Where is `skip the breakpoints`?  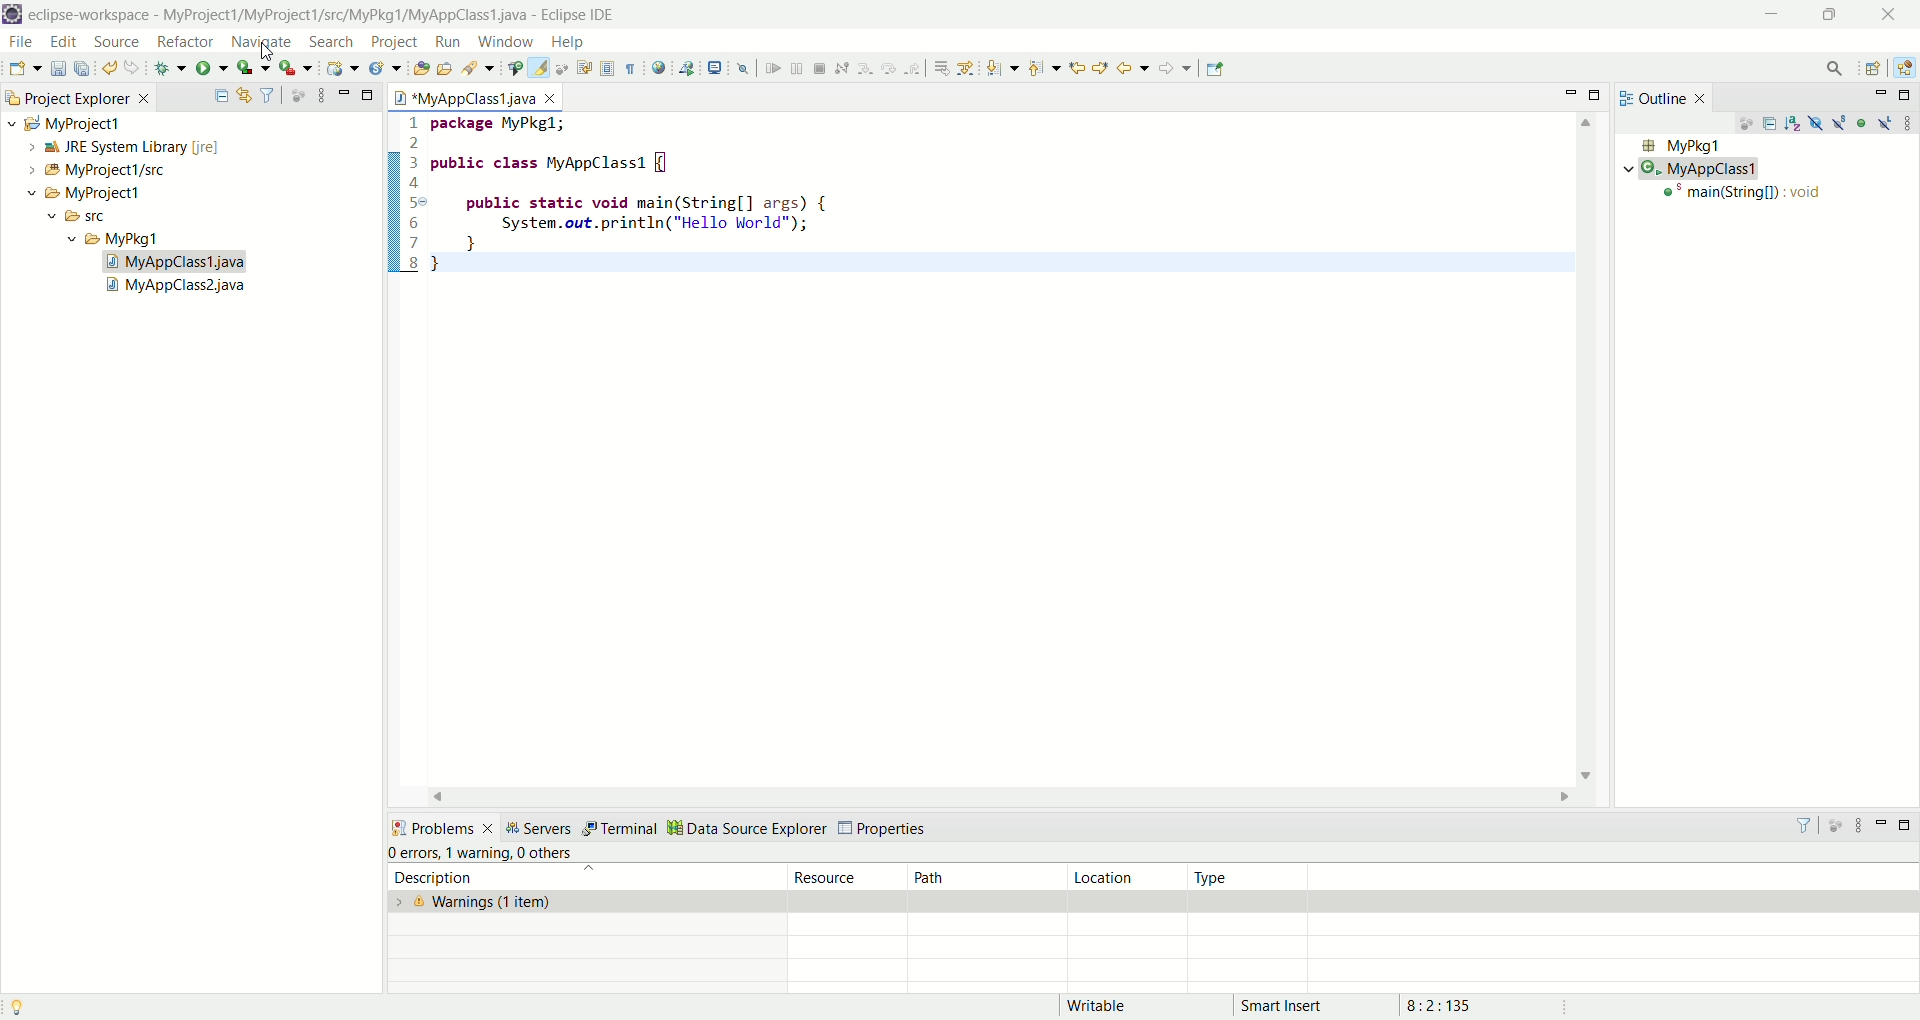 skip the breakpoints is located at coordinates (744, 70).